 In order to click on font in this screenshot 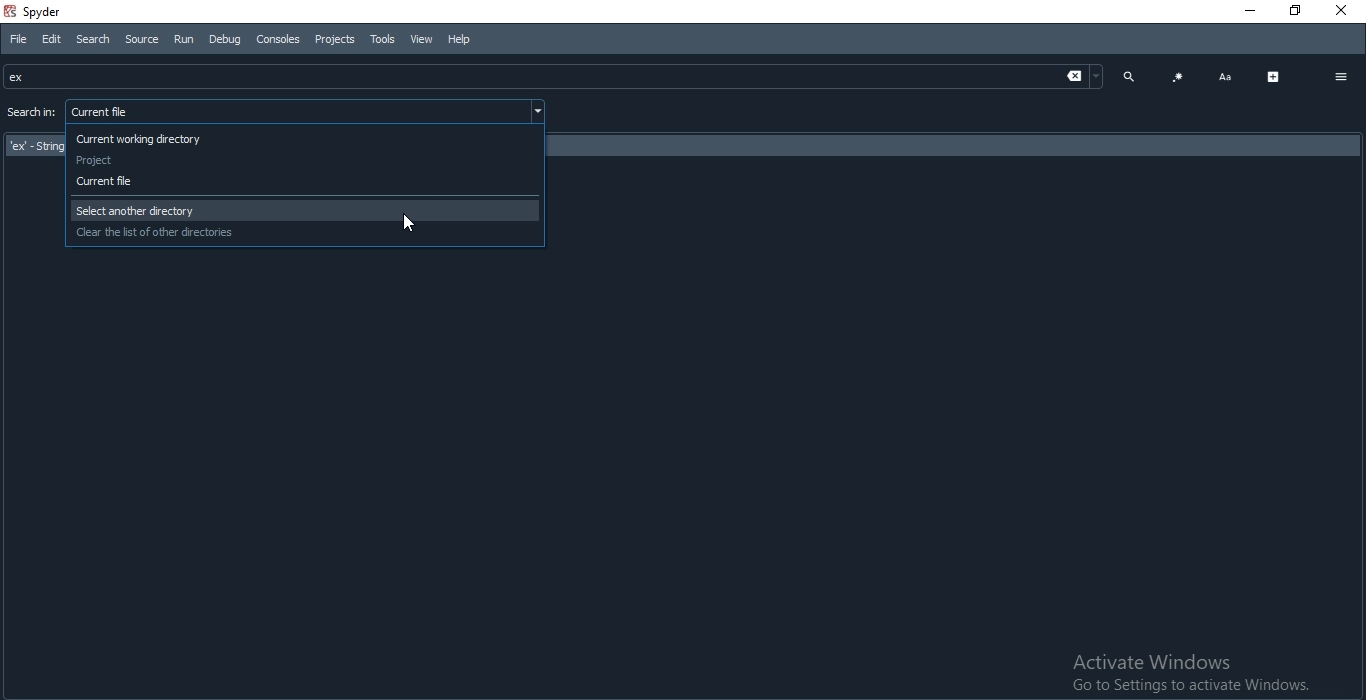, I will do `click(1225, 78)`.